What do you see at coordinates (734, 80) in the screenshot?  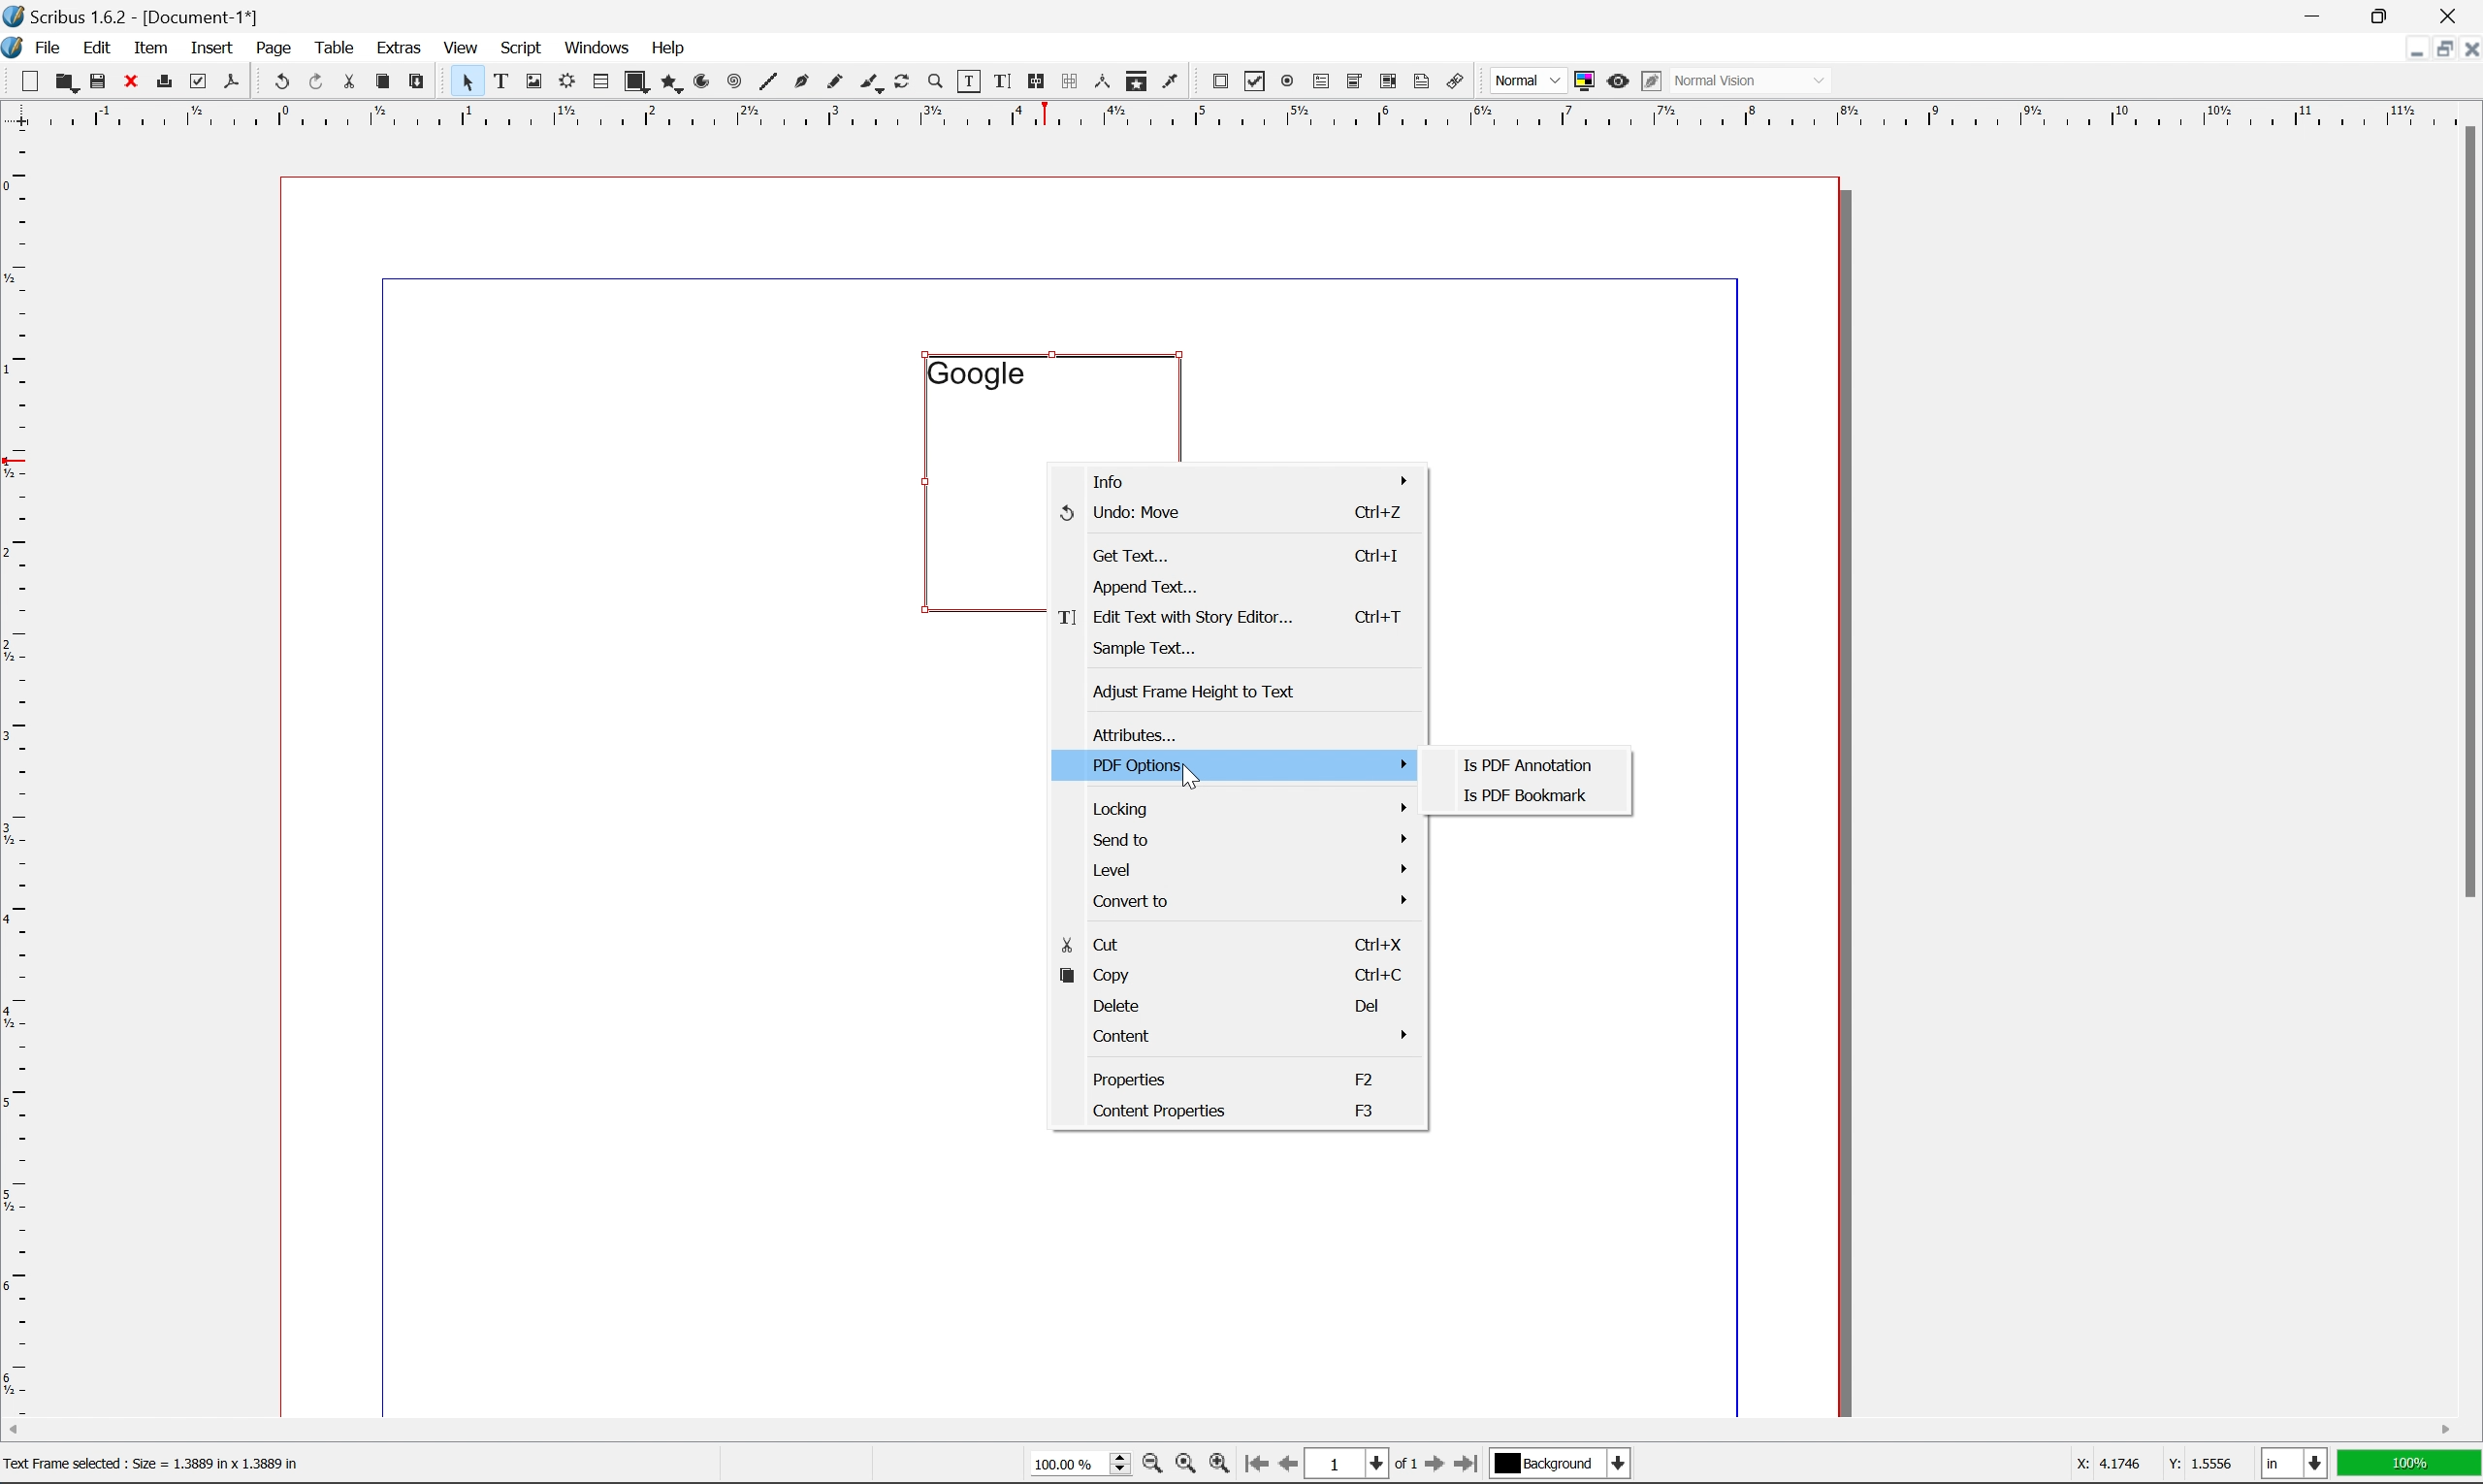 I see `spiral` at bounding box center [734, 80].